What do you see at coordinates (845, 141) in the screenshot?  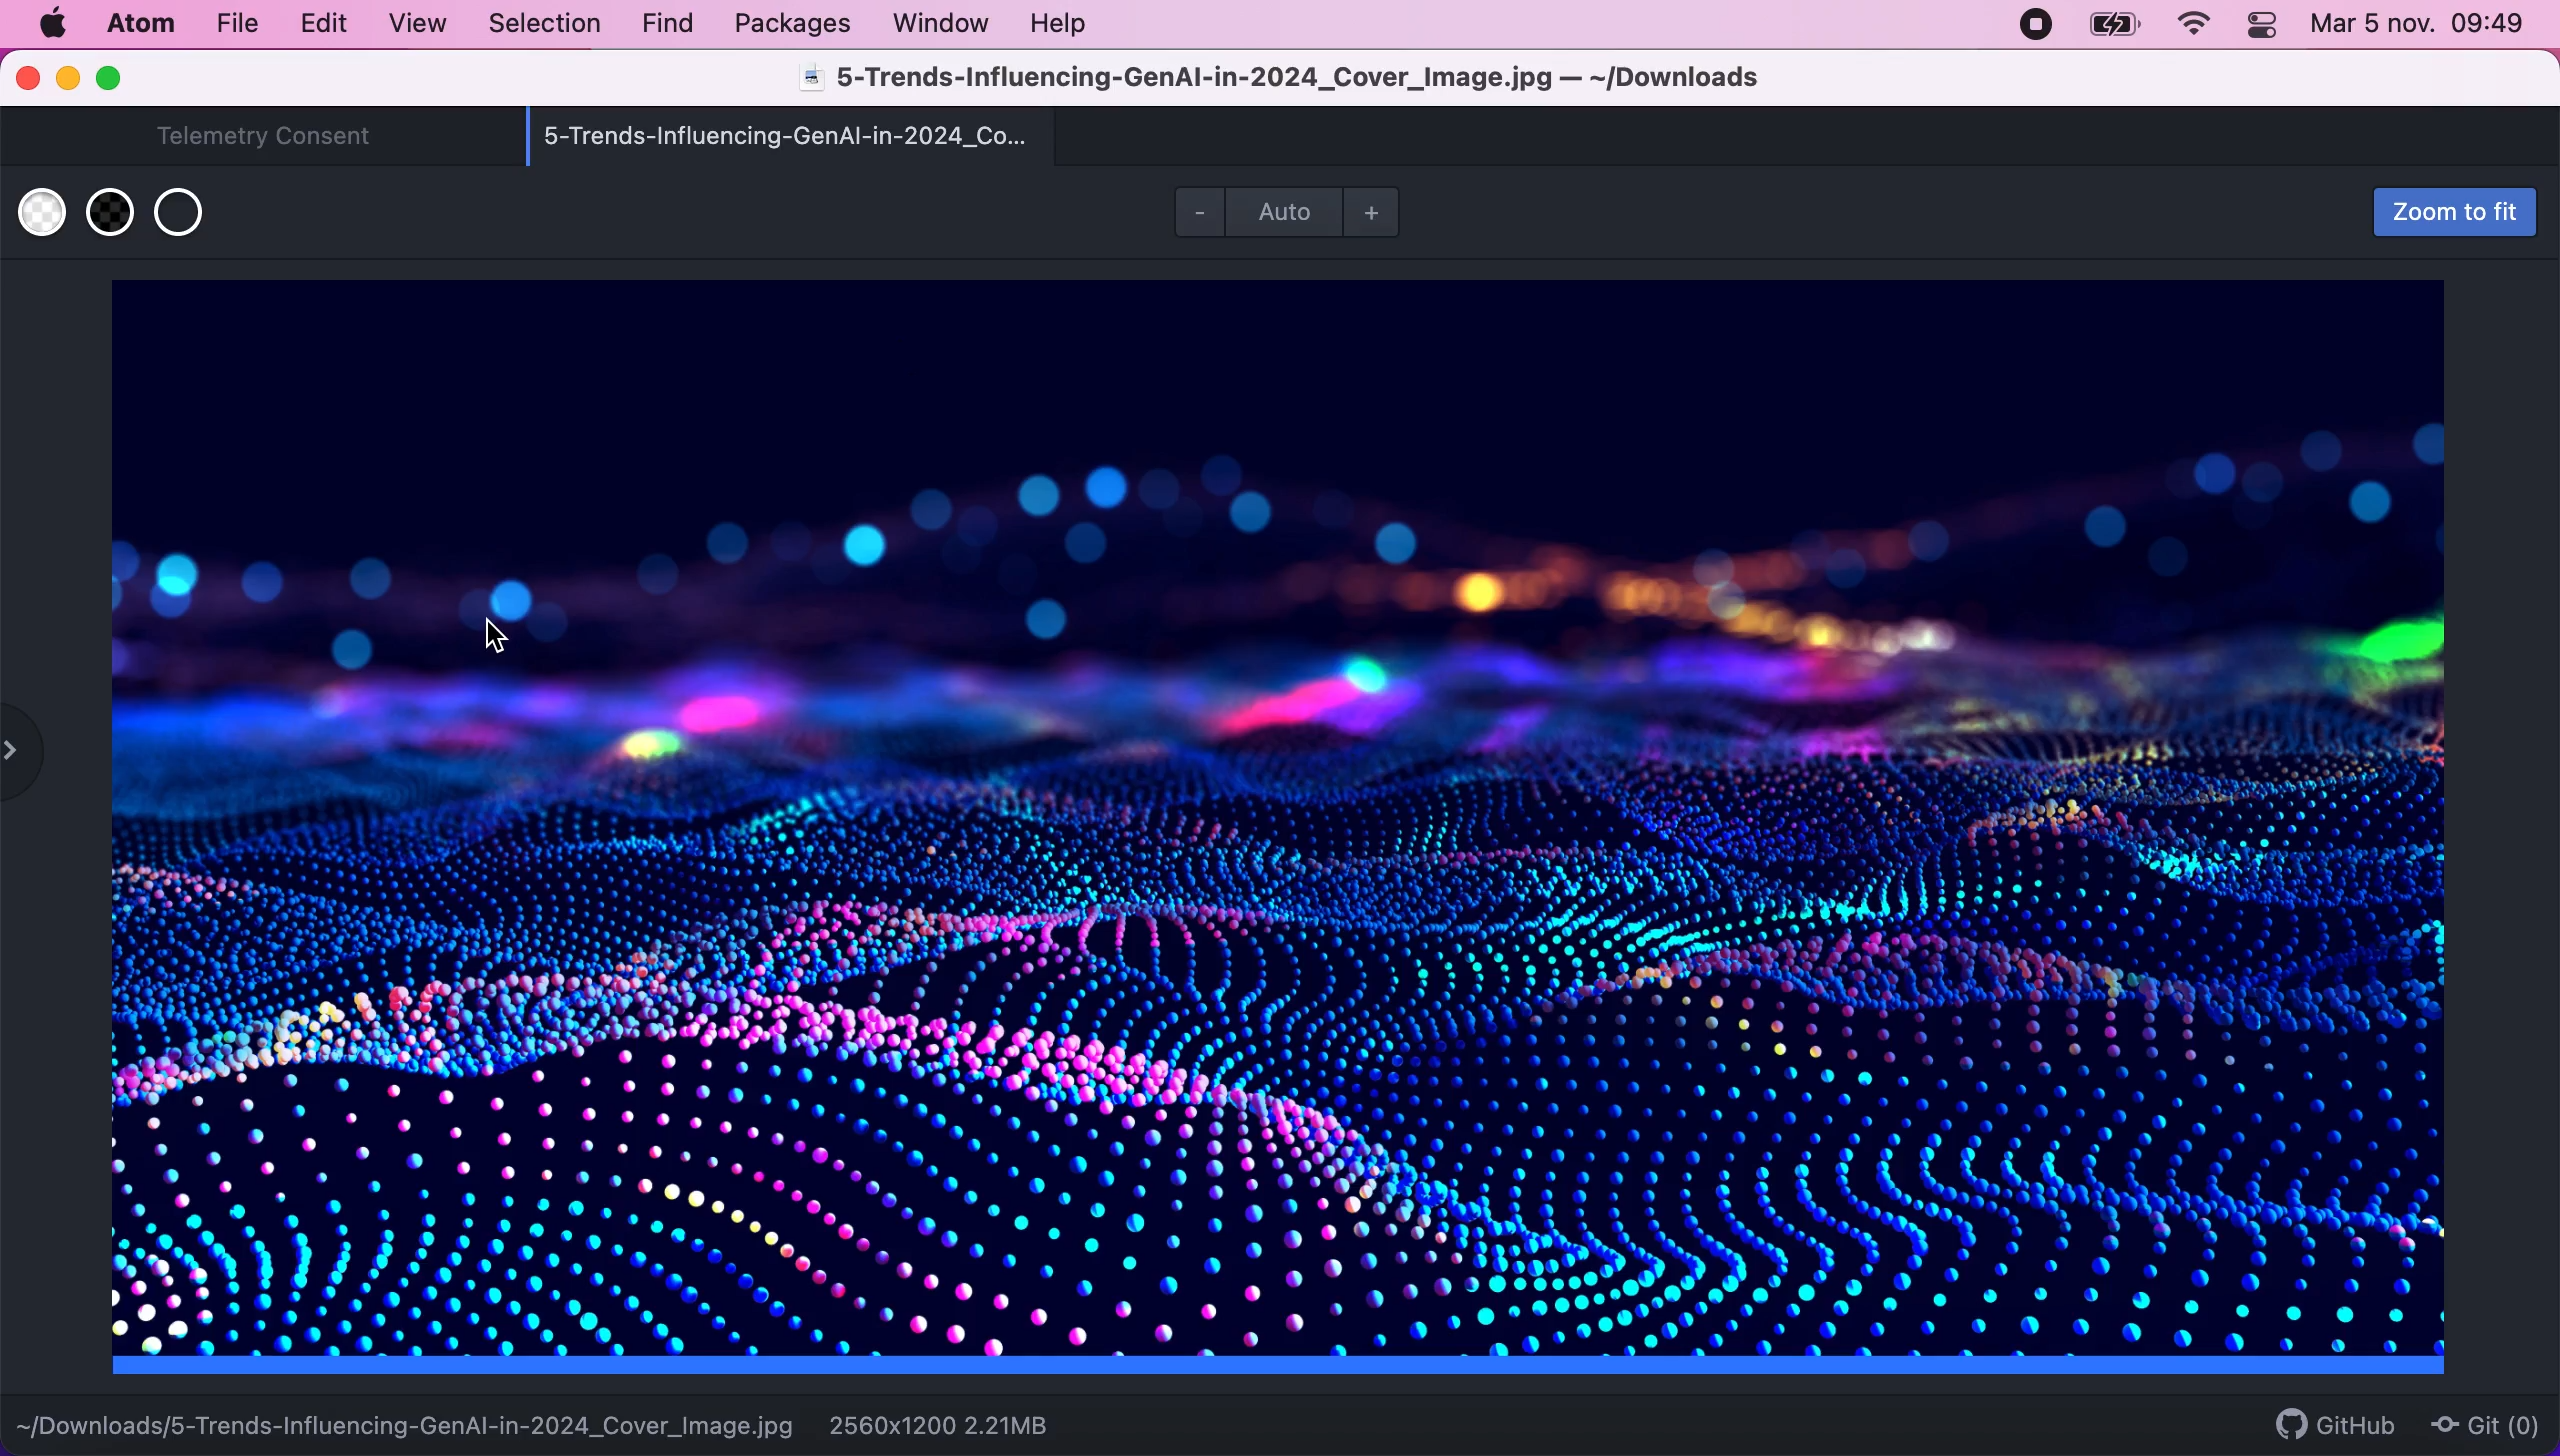 I see `5-trends-influencing-genai-in-2024_co...` at bounding box center [845, 141].